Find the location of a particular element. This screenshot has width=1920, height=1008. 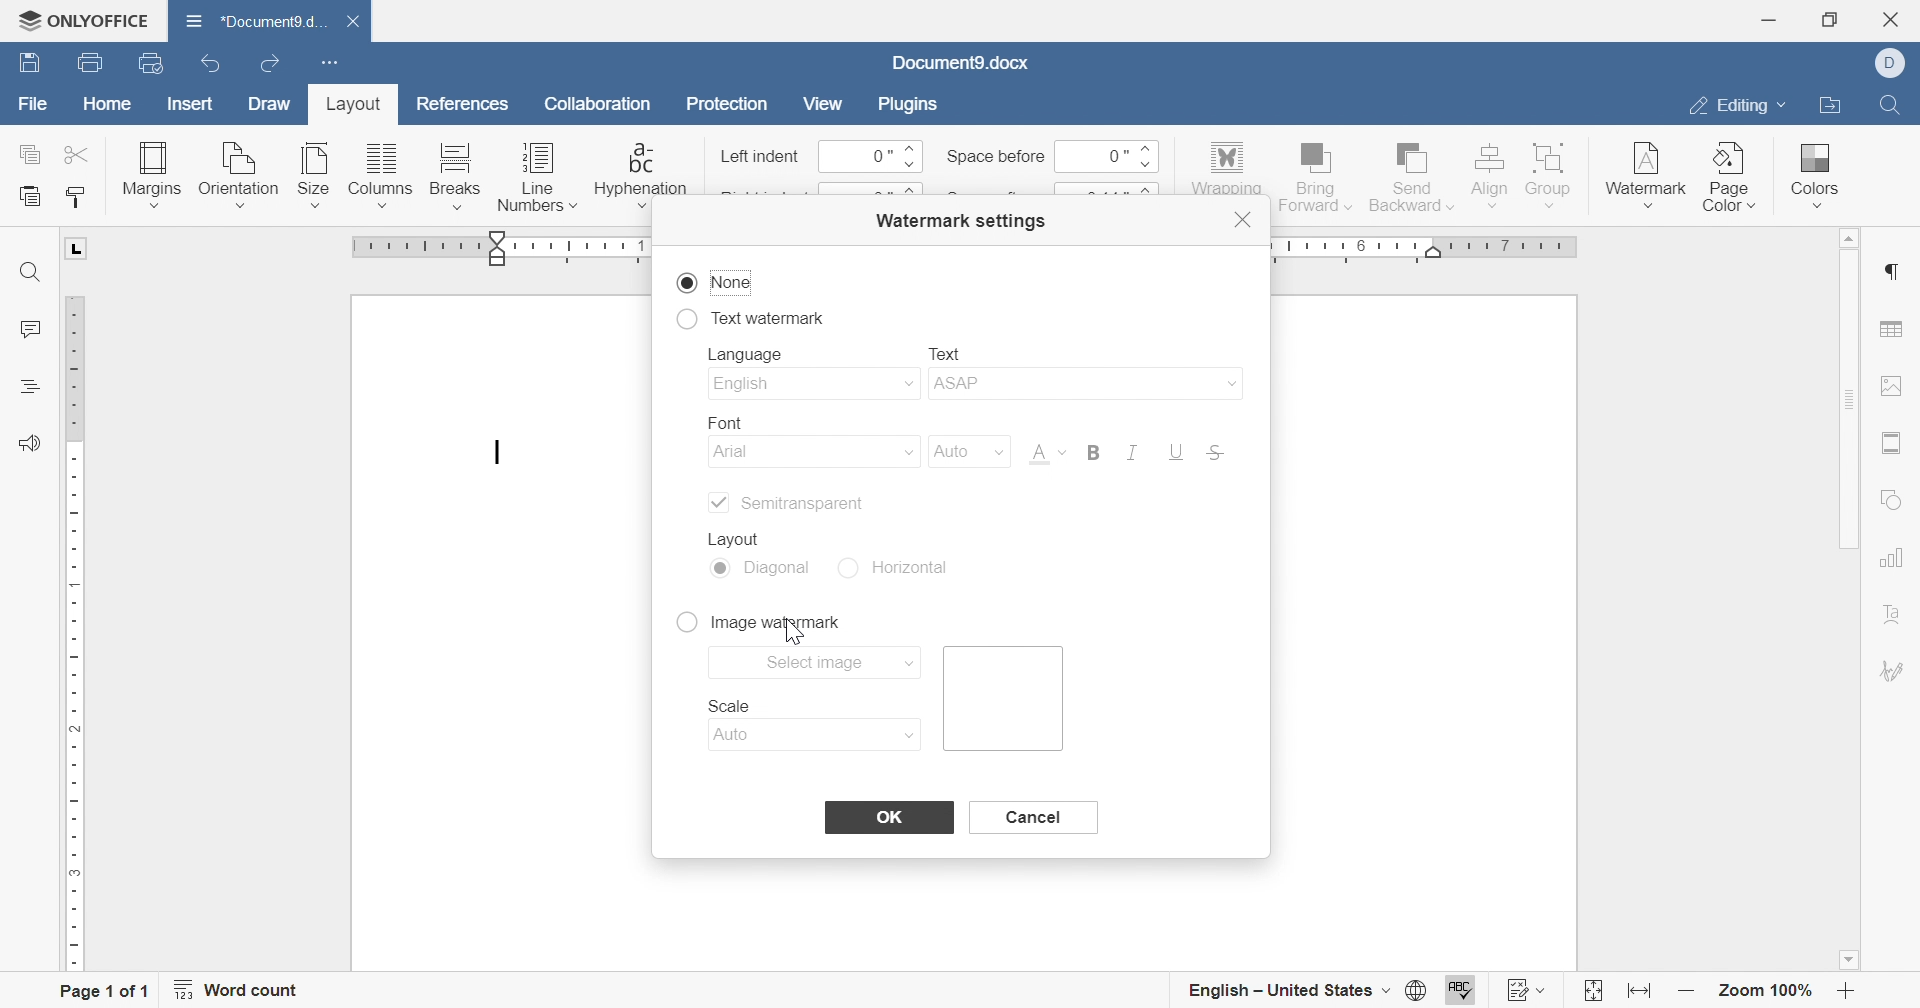

box is located at coordinates (1007, 698).